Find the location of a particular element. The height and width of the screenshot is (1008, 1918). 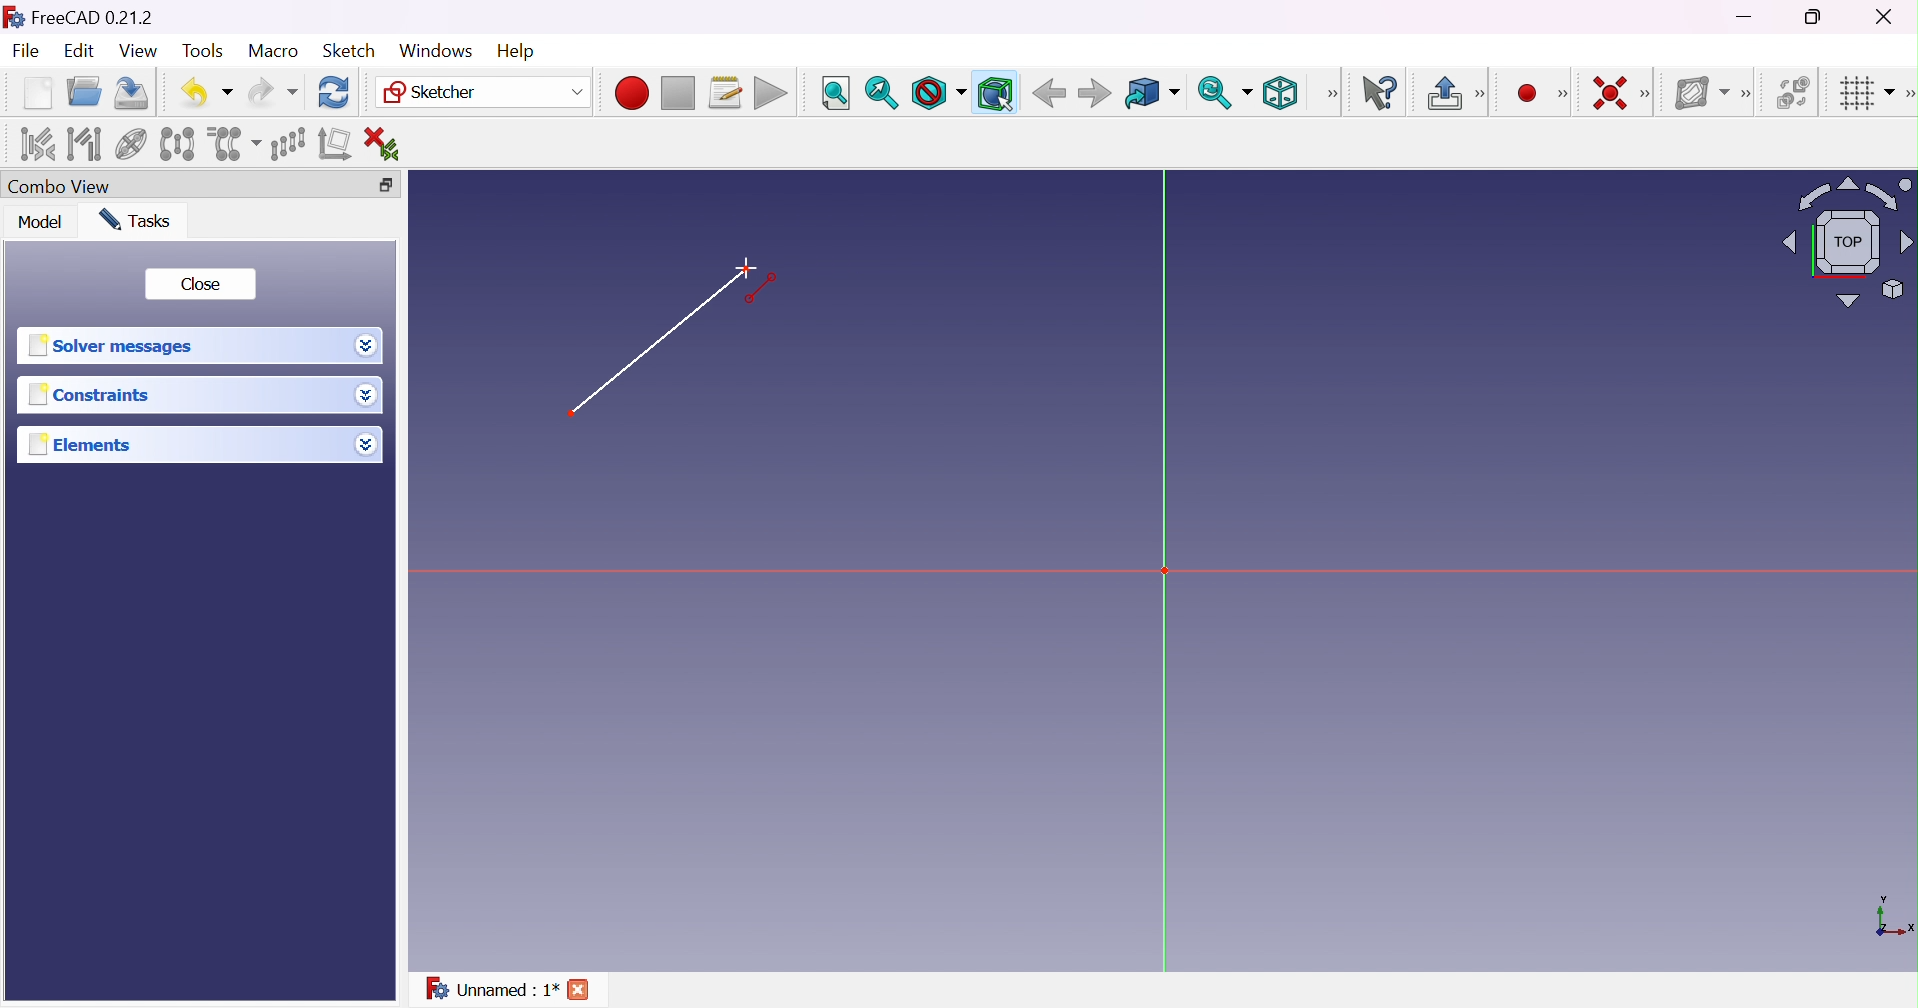

Rectangular array is located at coordinates (286, 143).